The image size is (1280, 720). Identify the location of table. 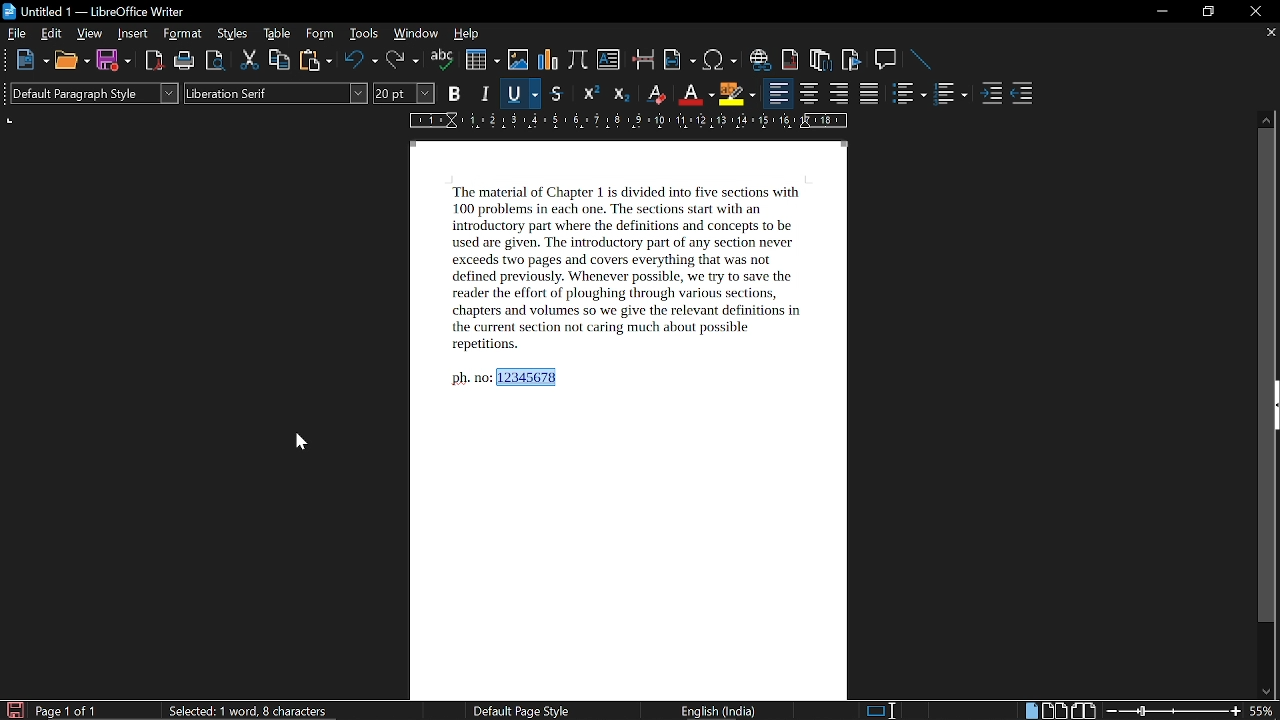
(278, 35).